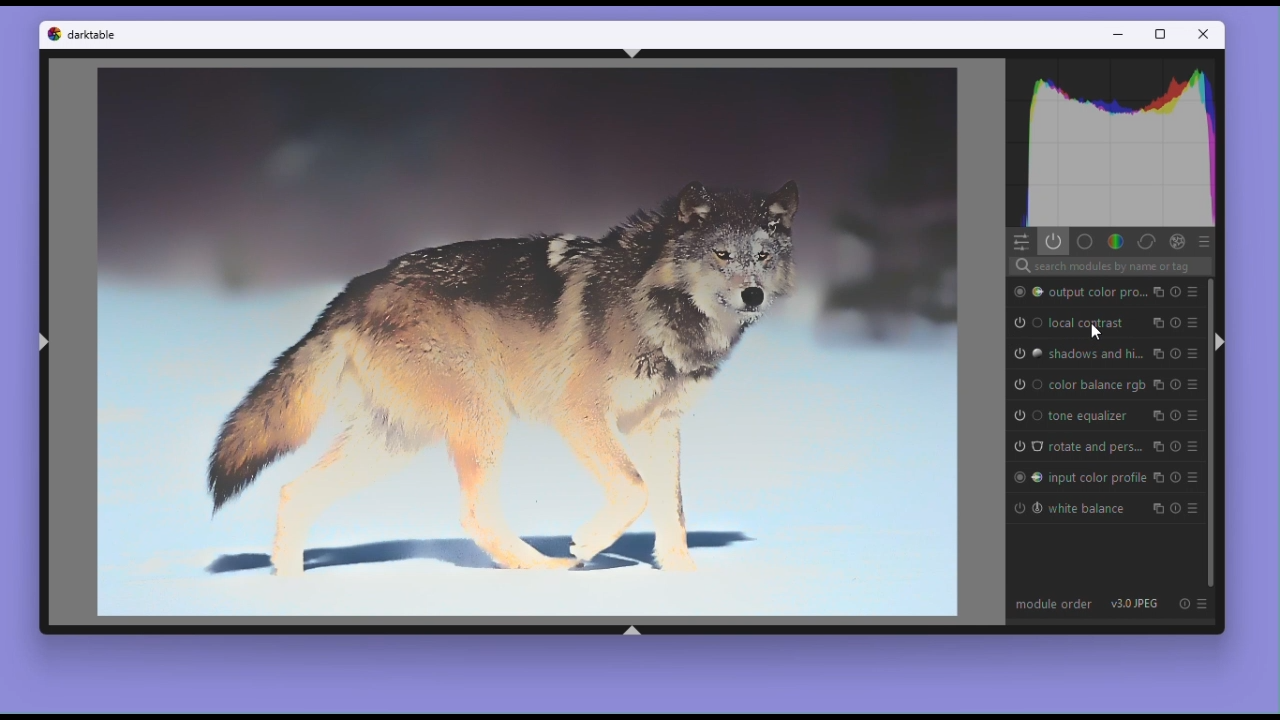 Image resolution: width=1280 pixels, height=720 pixels. I want to click on 'Local contrast' is switched on, so click(1025, 320).